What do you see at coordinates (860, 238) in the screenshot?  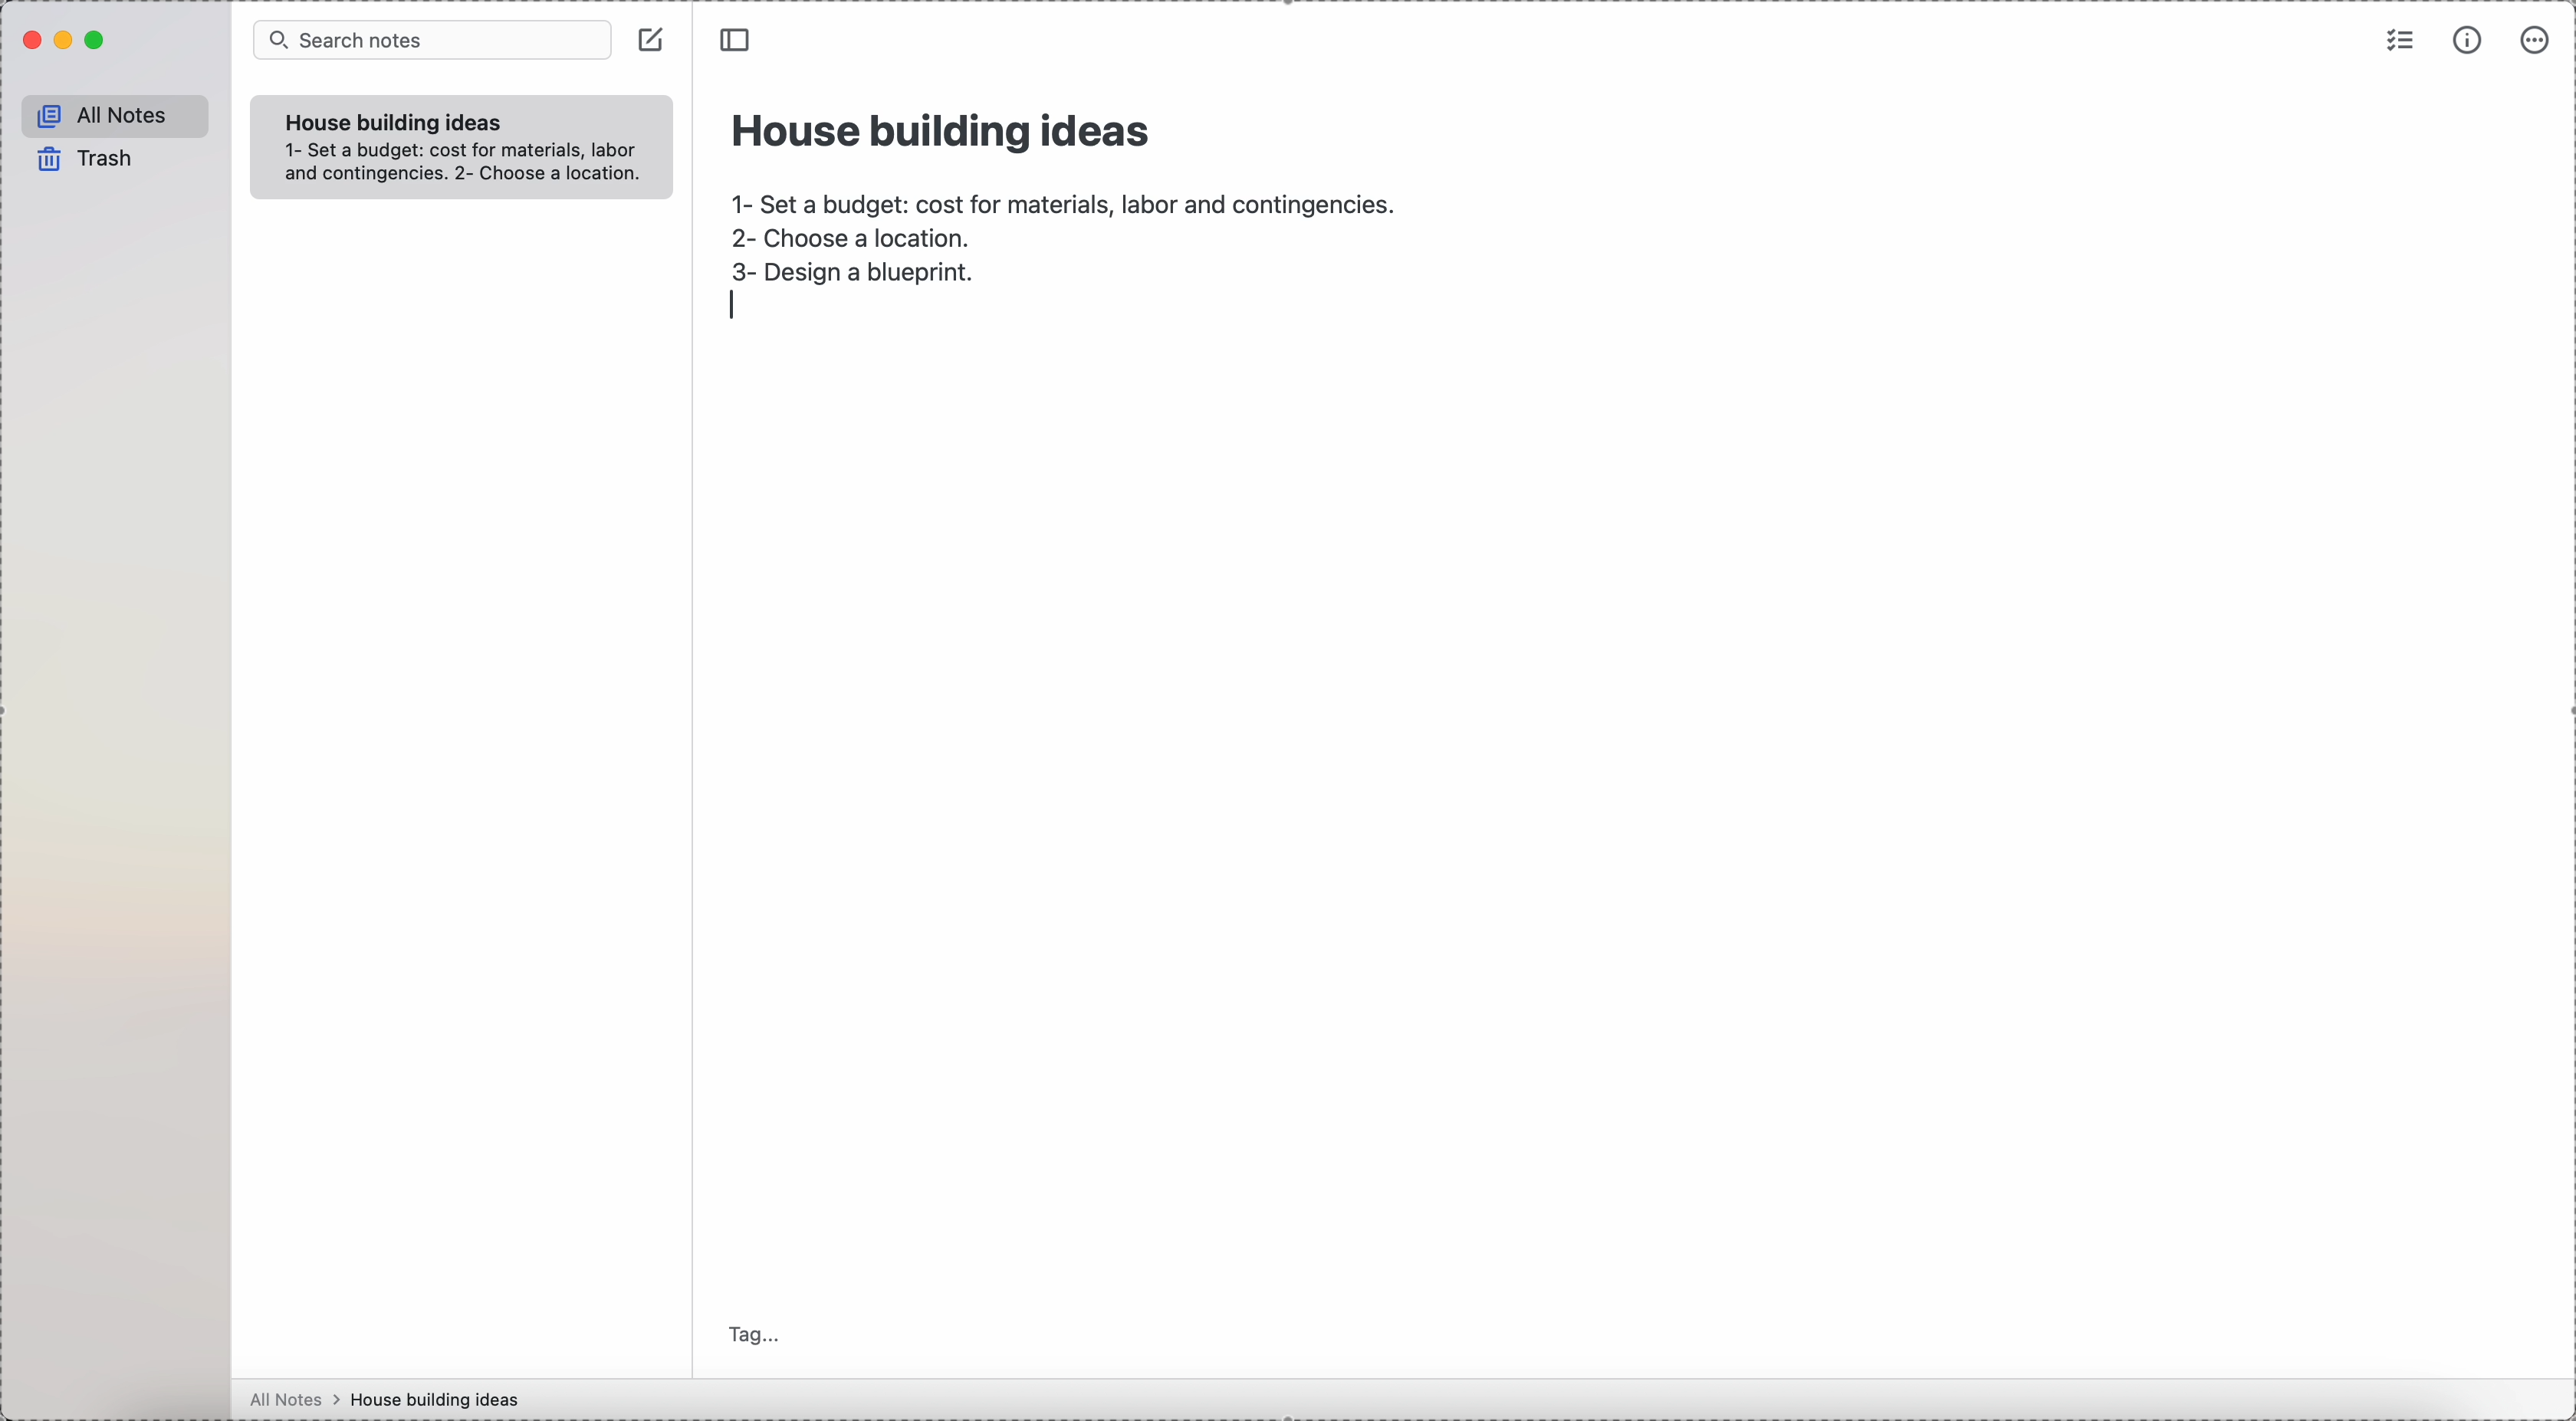 I see `choose a location` at bounding box center [860, 238].